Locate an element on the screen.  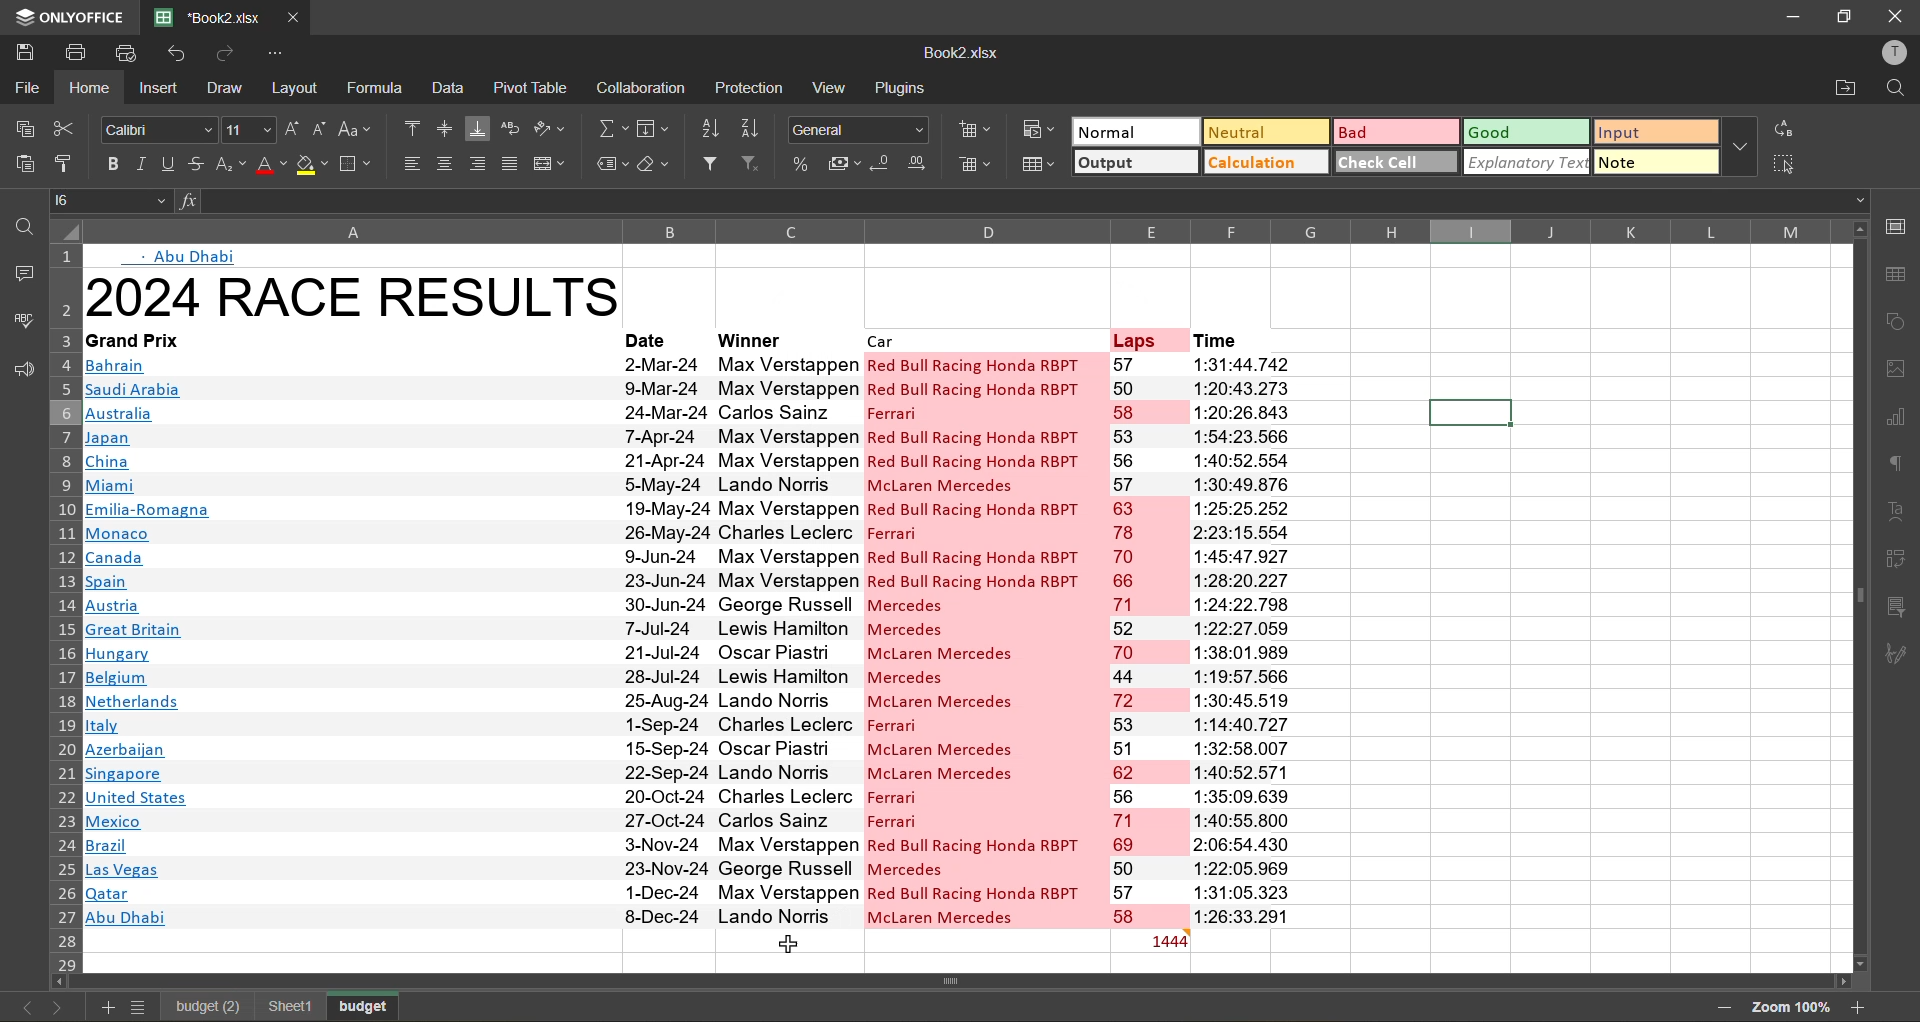
budget(2) is located at coordinates (279, 1007).